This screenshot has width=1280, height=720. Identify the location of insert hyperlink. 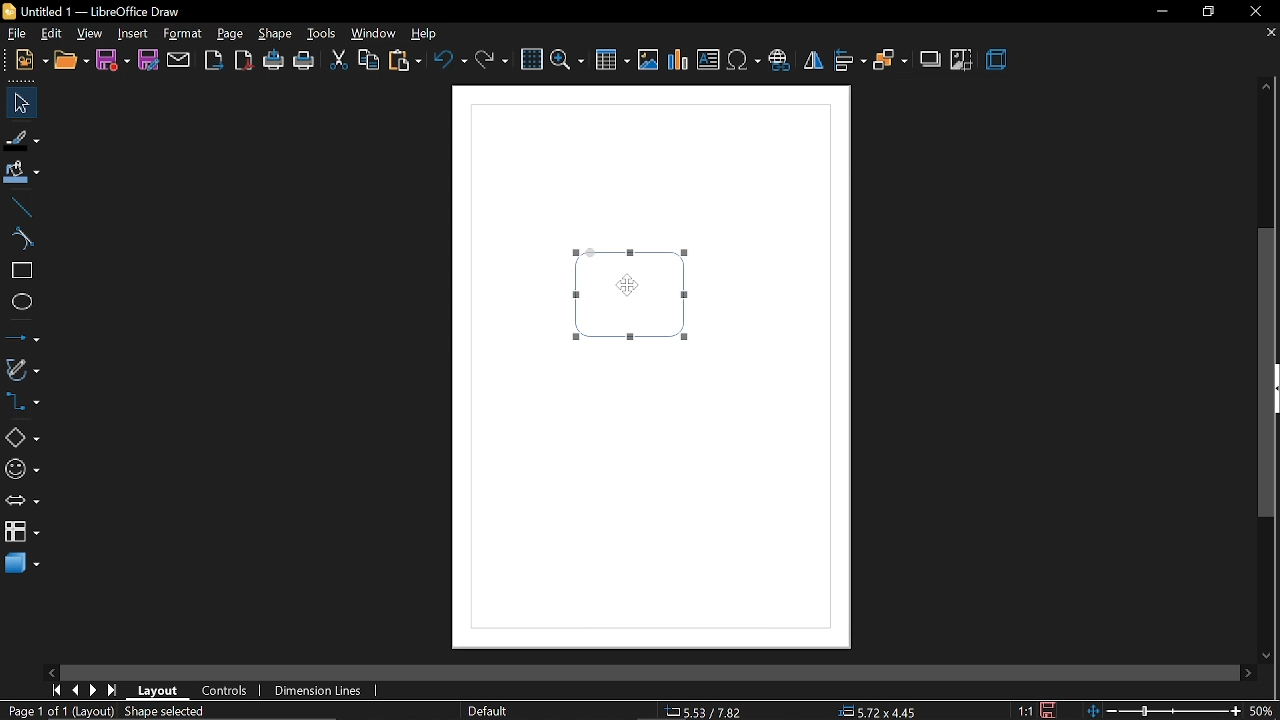
(779, 61).